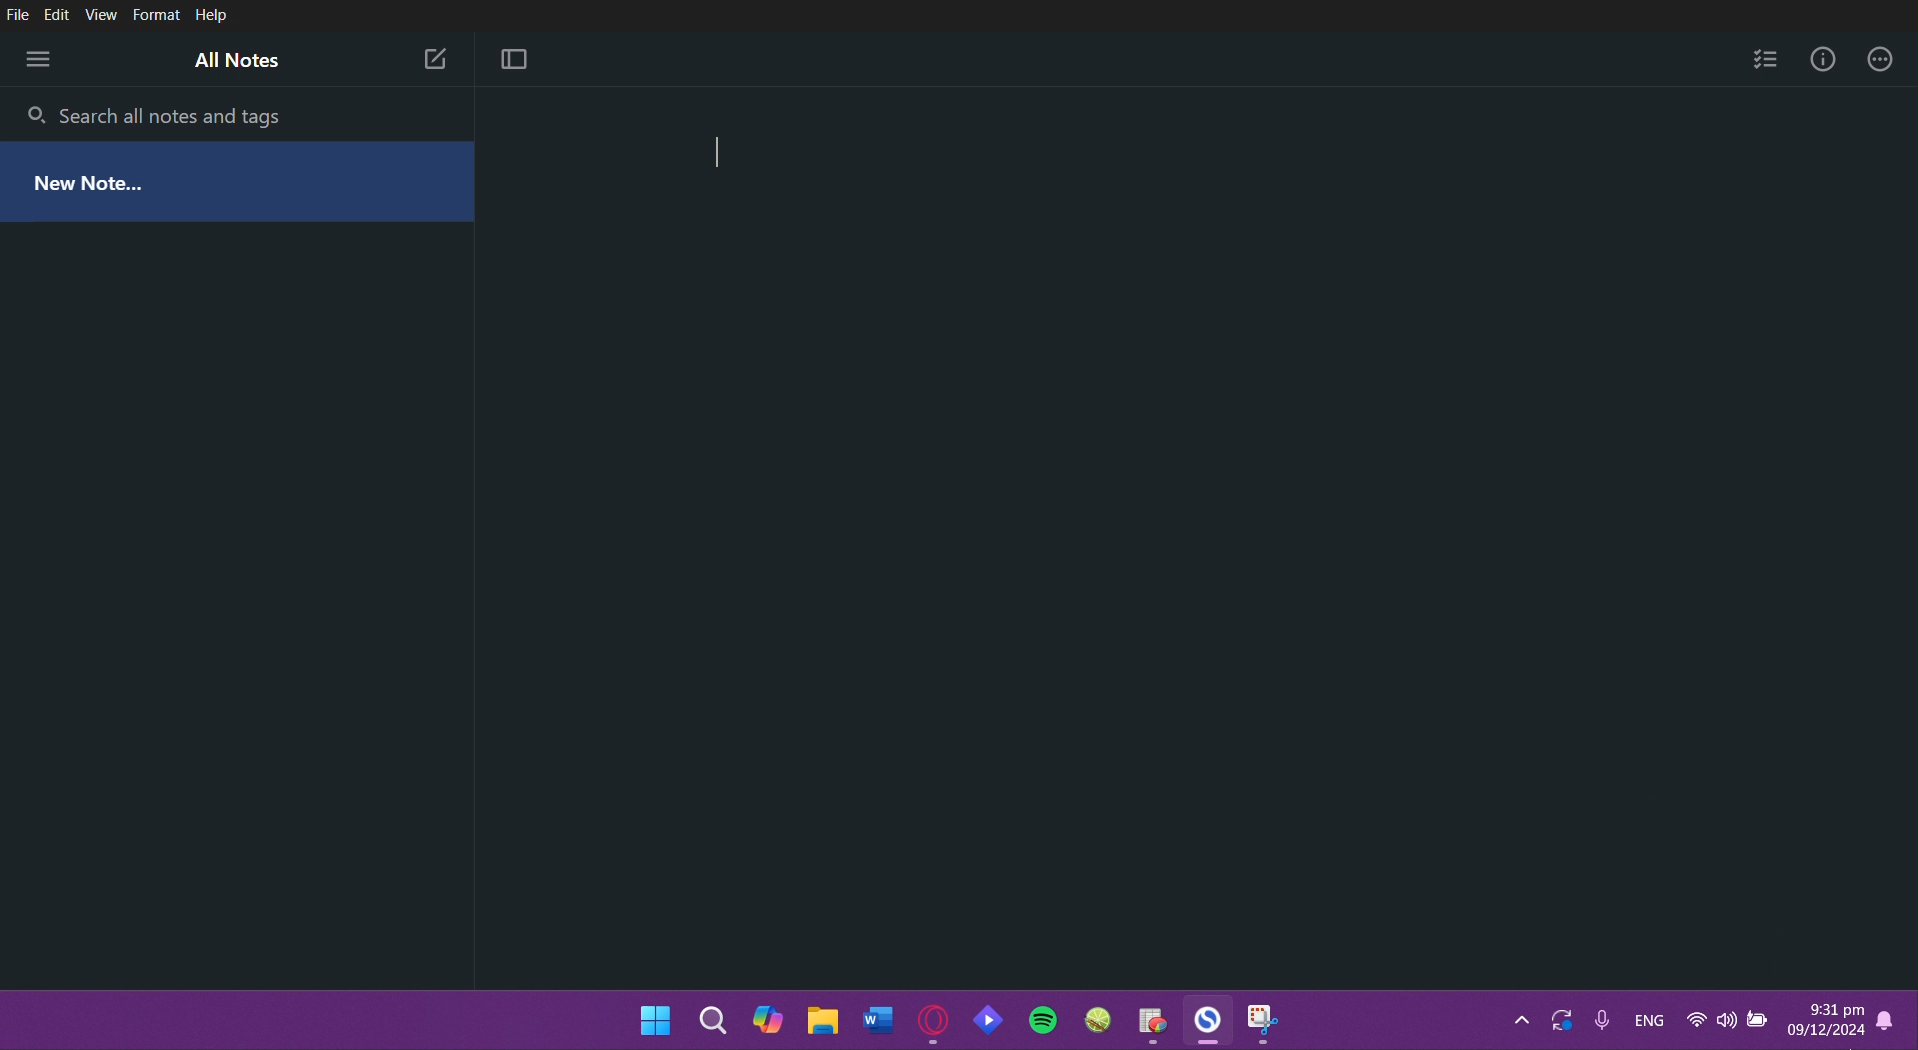  Describe the element at coordinates (830, 1022) in the screenshot. I see `file explorer` at that location.